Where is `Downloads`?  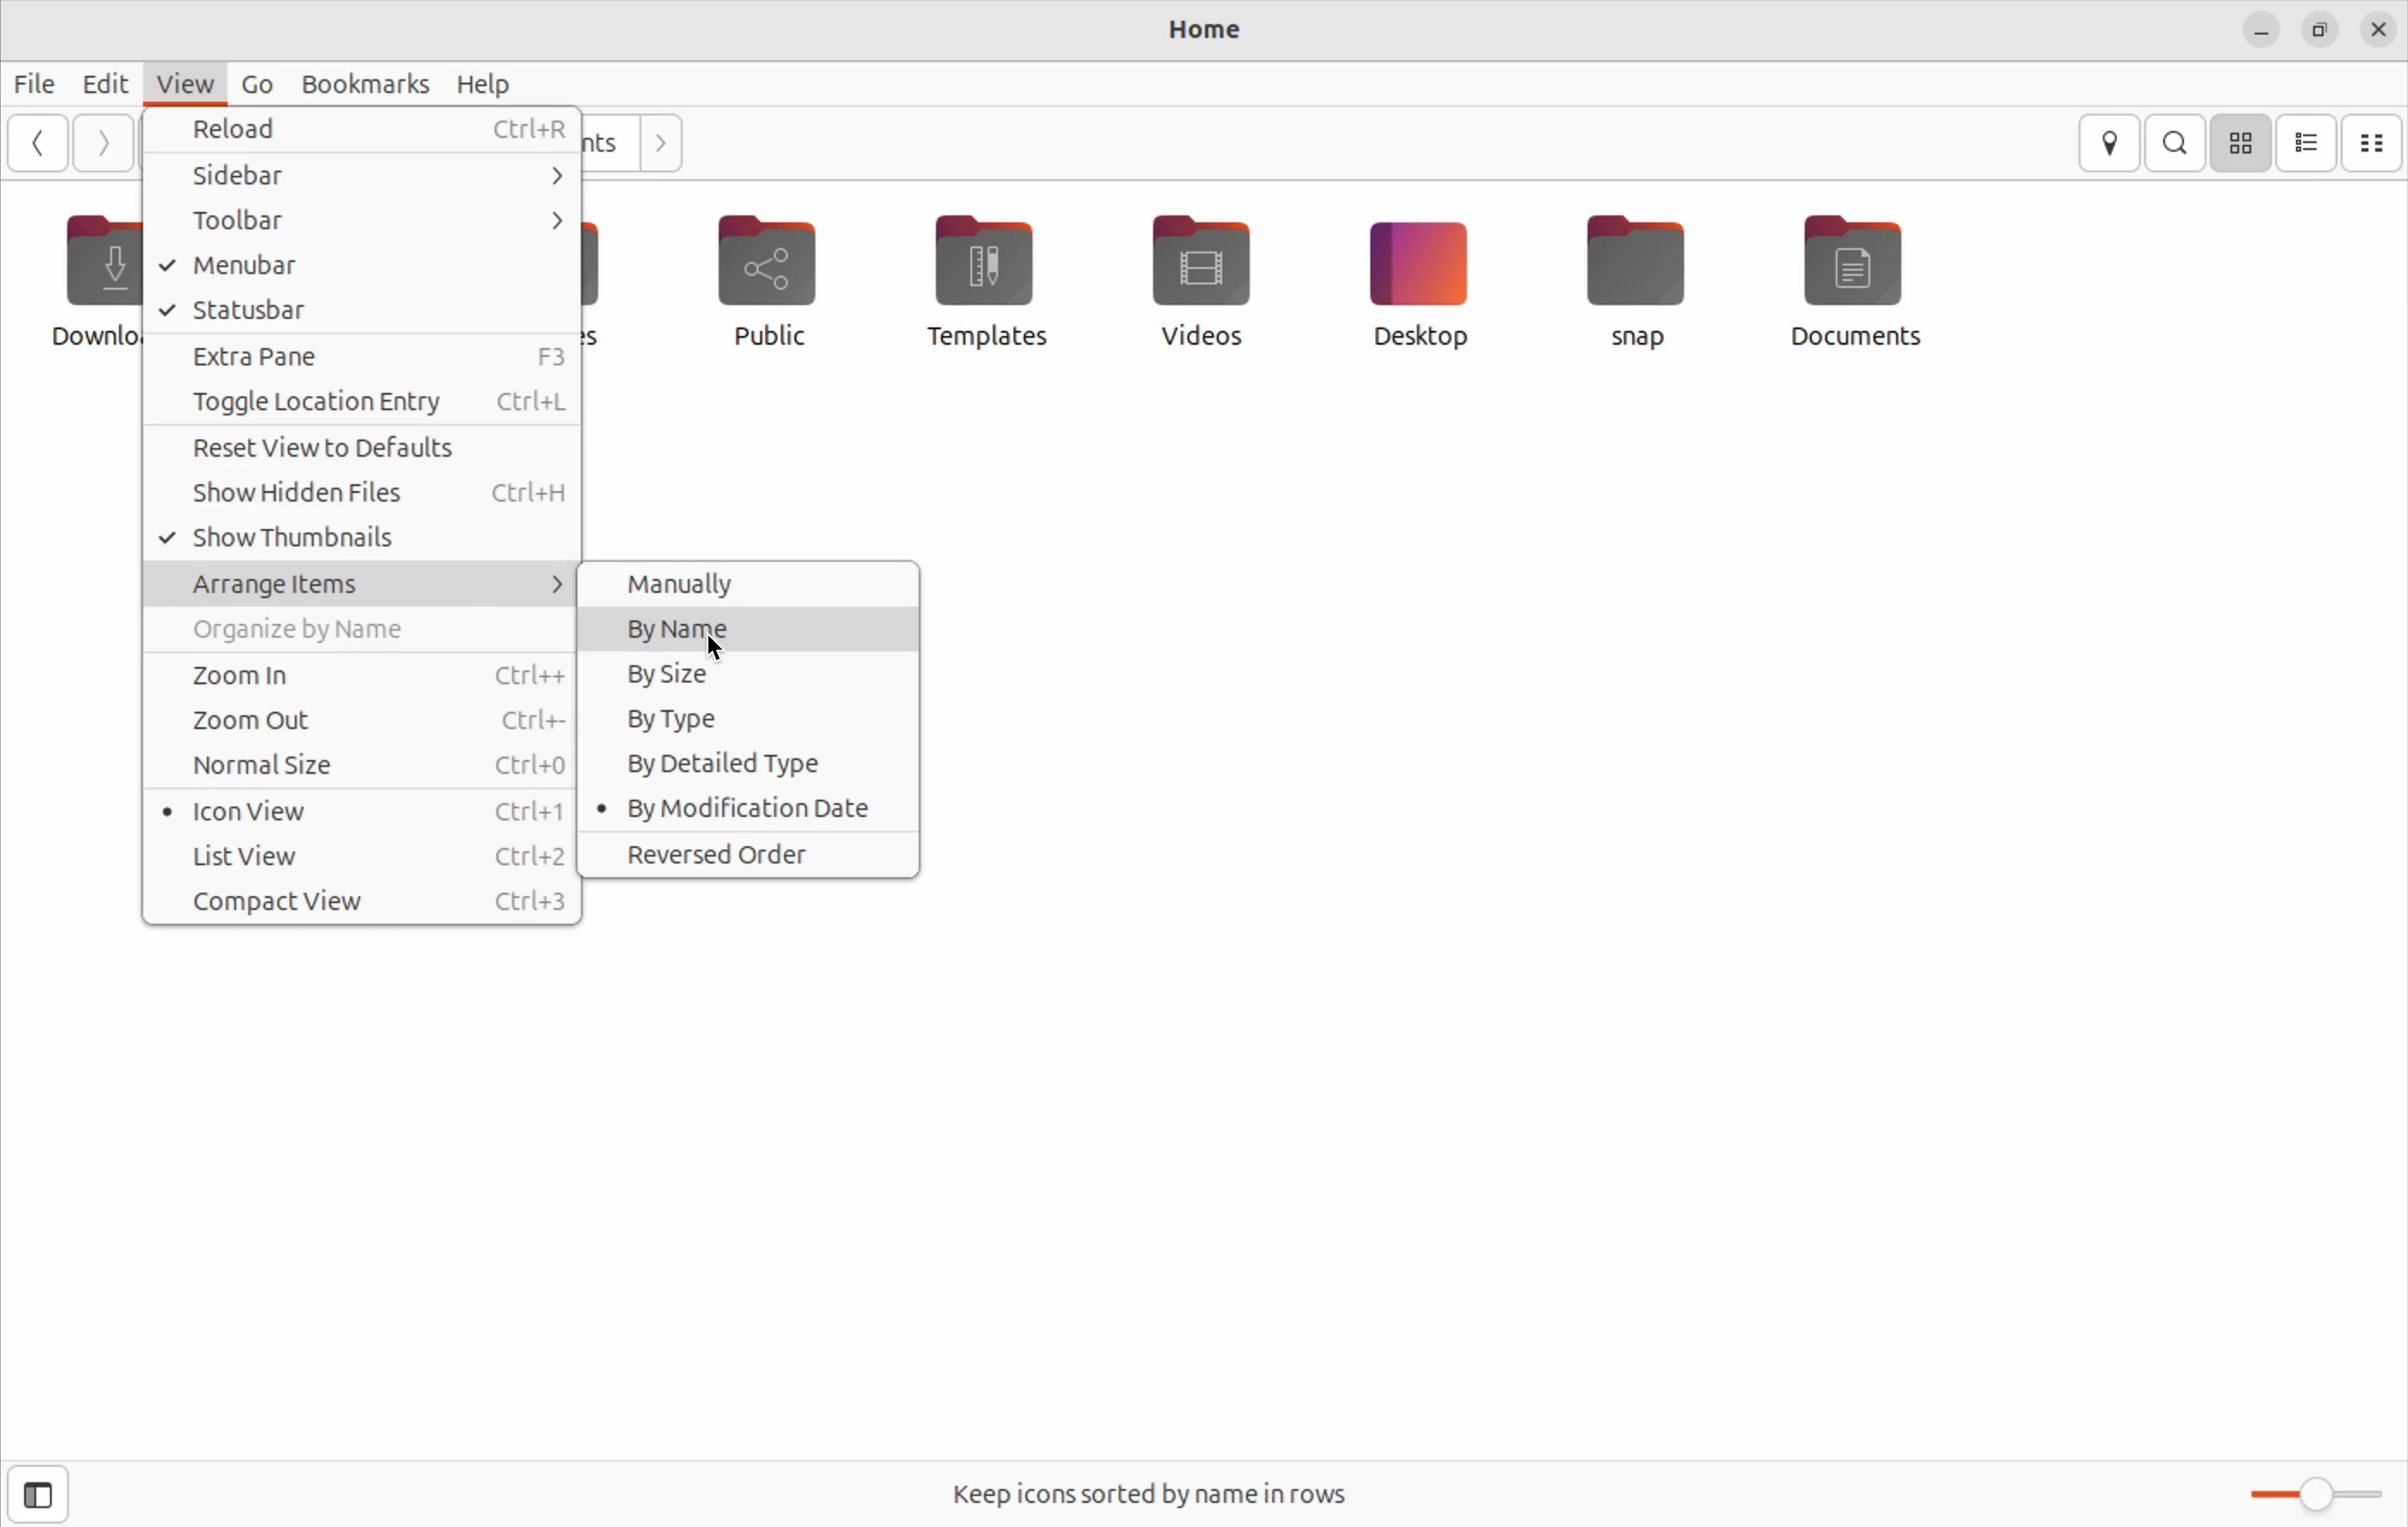 Downloads is located at coordinates (86, 284).